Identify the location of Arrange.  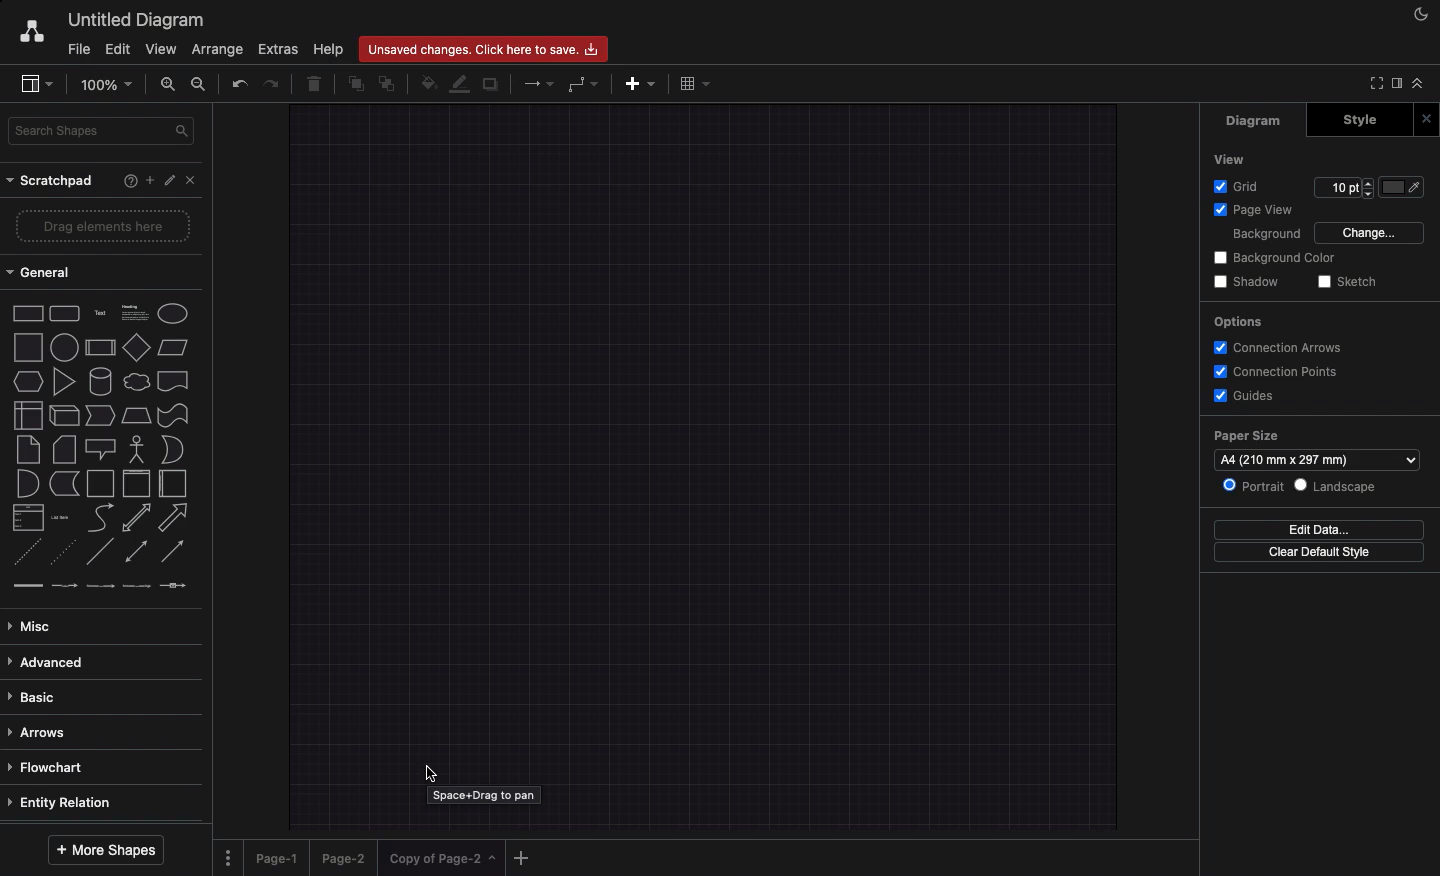
(219, 48).